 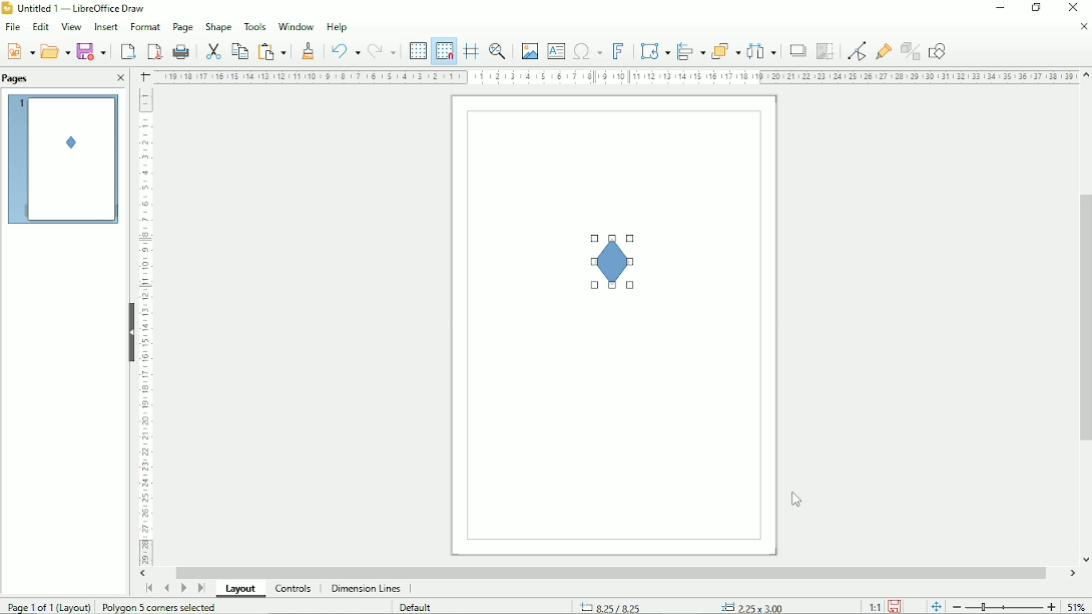 What do you see at coordinates (898, 606) in the screenshot?
I see `Save` at bounding box center [898, 606].